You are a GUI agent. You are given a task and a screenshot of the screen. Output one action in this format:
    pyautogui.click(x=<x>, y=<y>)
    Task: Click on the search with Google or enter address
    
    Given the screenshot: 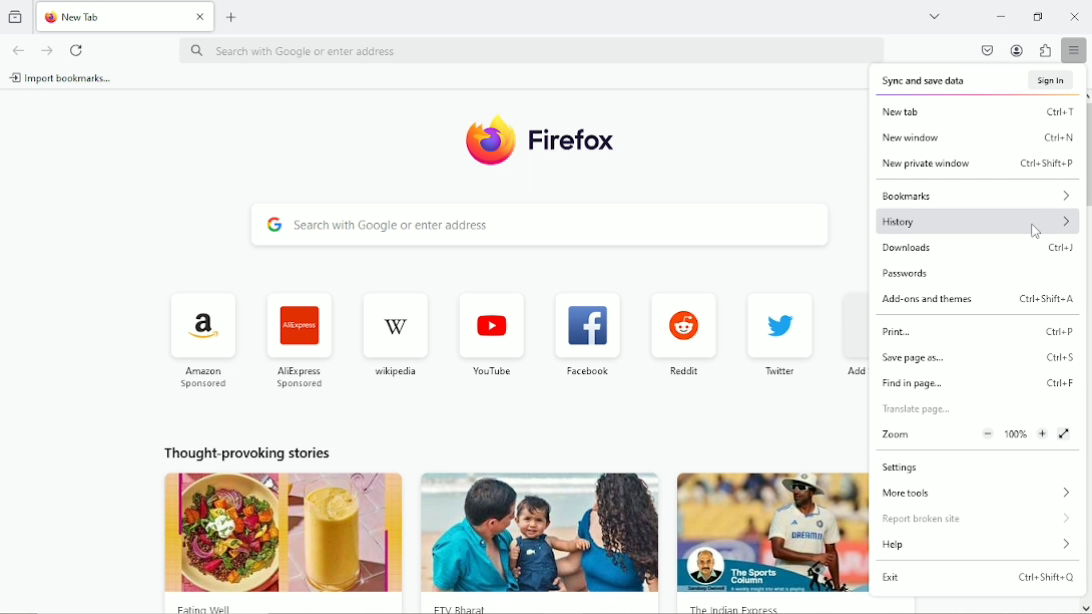 What is the action you would take?
    pyautogui.click(x=532, y=53)
    